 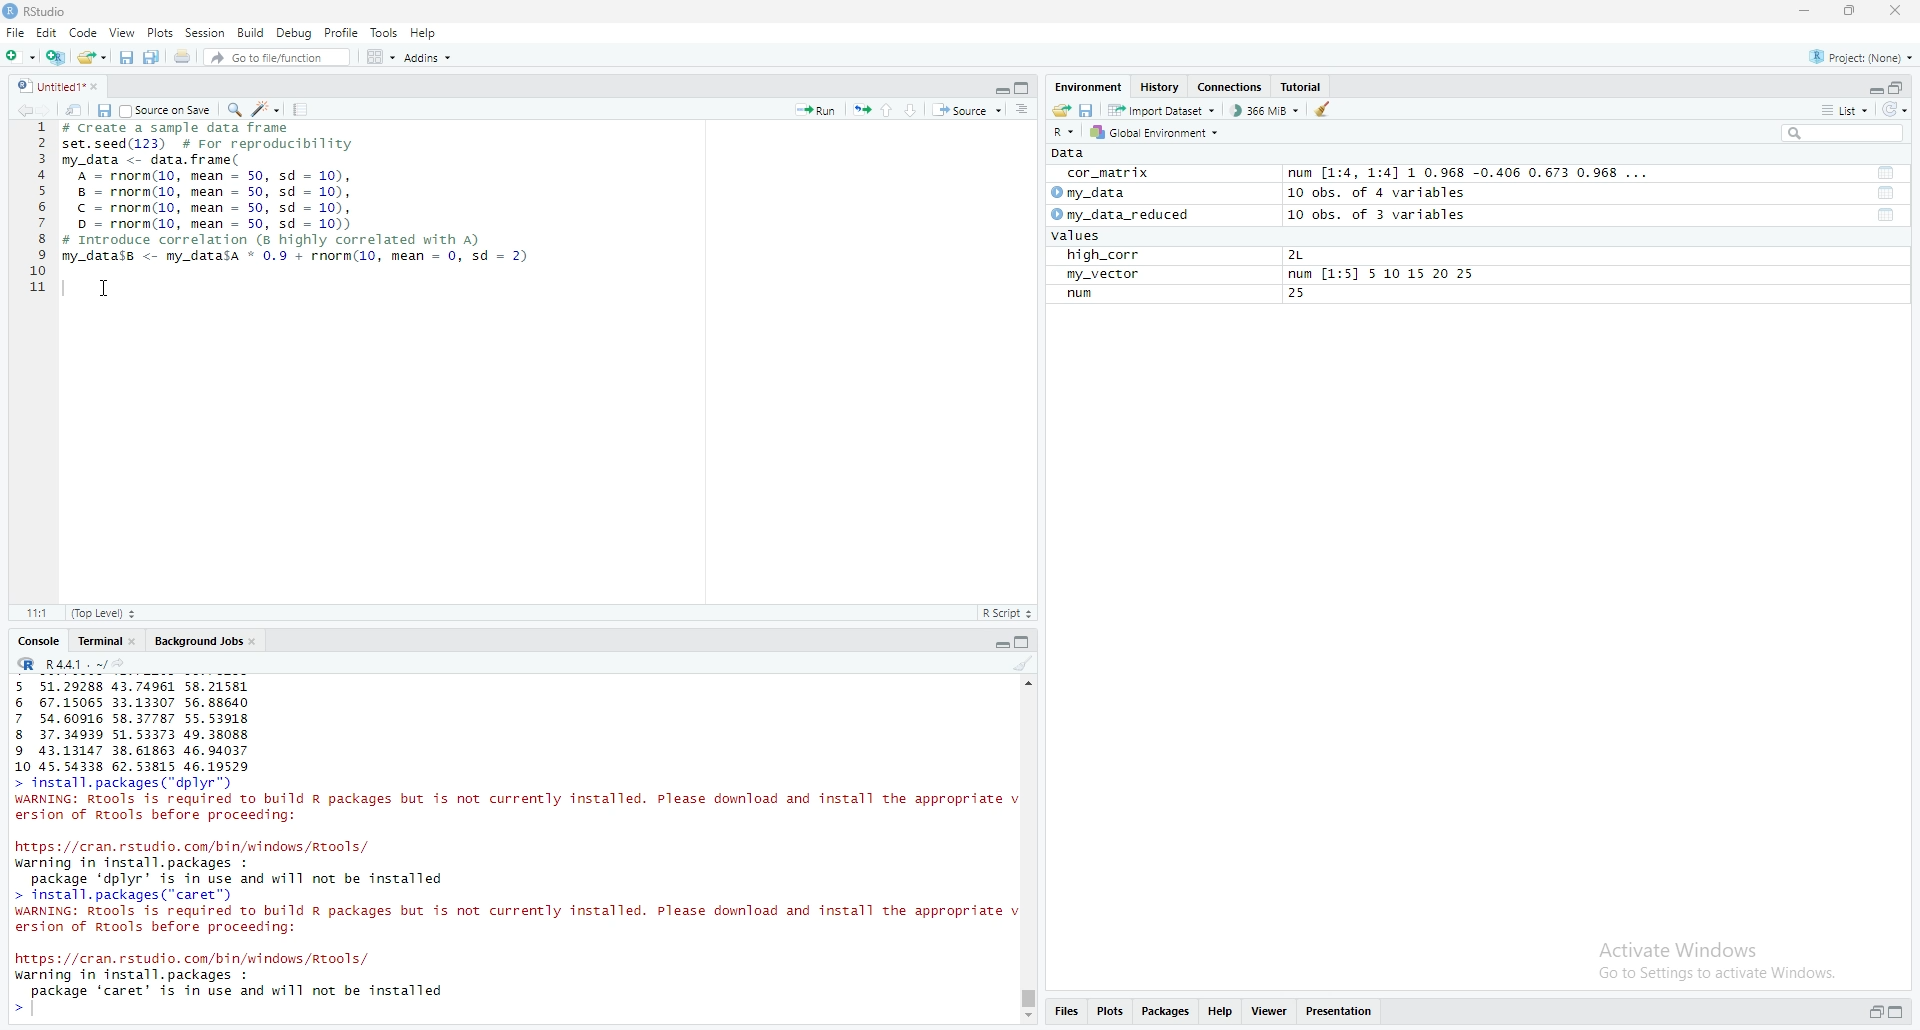 I want to click on values, so click(x=1079, y=235).